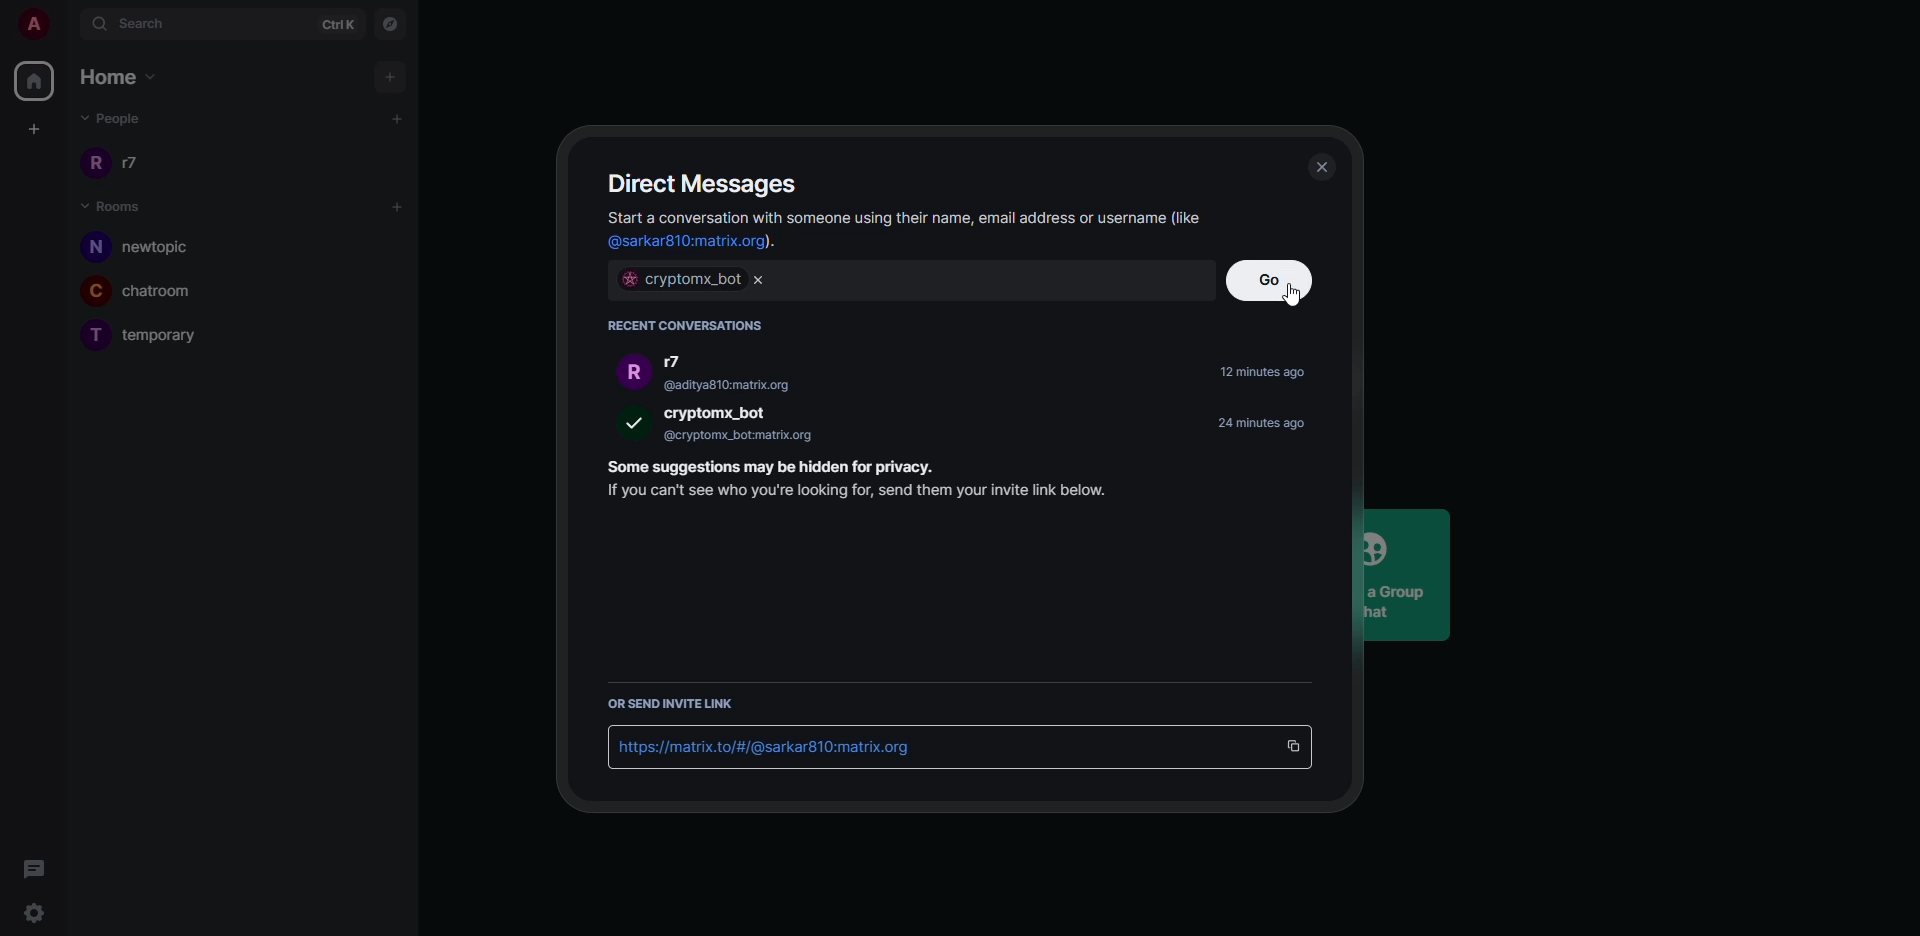 This screenshot has width=1920, height=936. Describe the element at coordinates (632, 373) in the screenshot. I see `r` at that location.